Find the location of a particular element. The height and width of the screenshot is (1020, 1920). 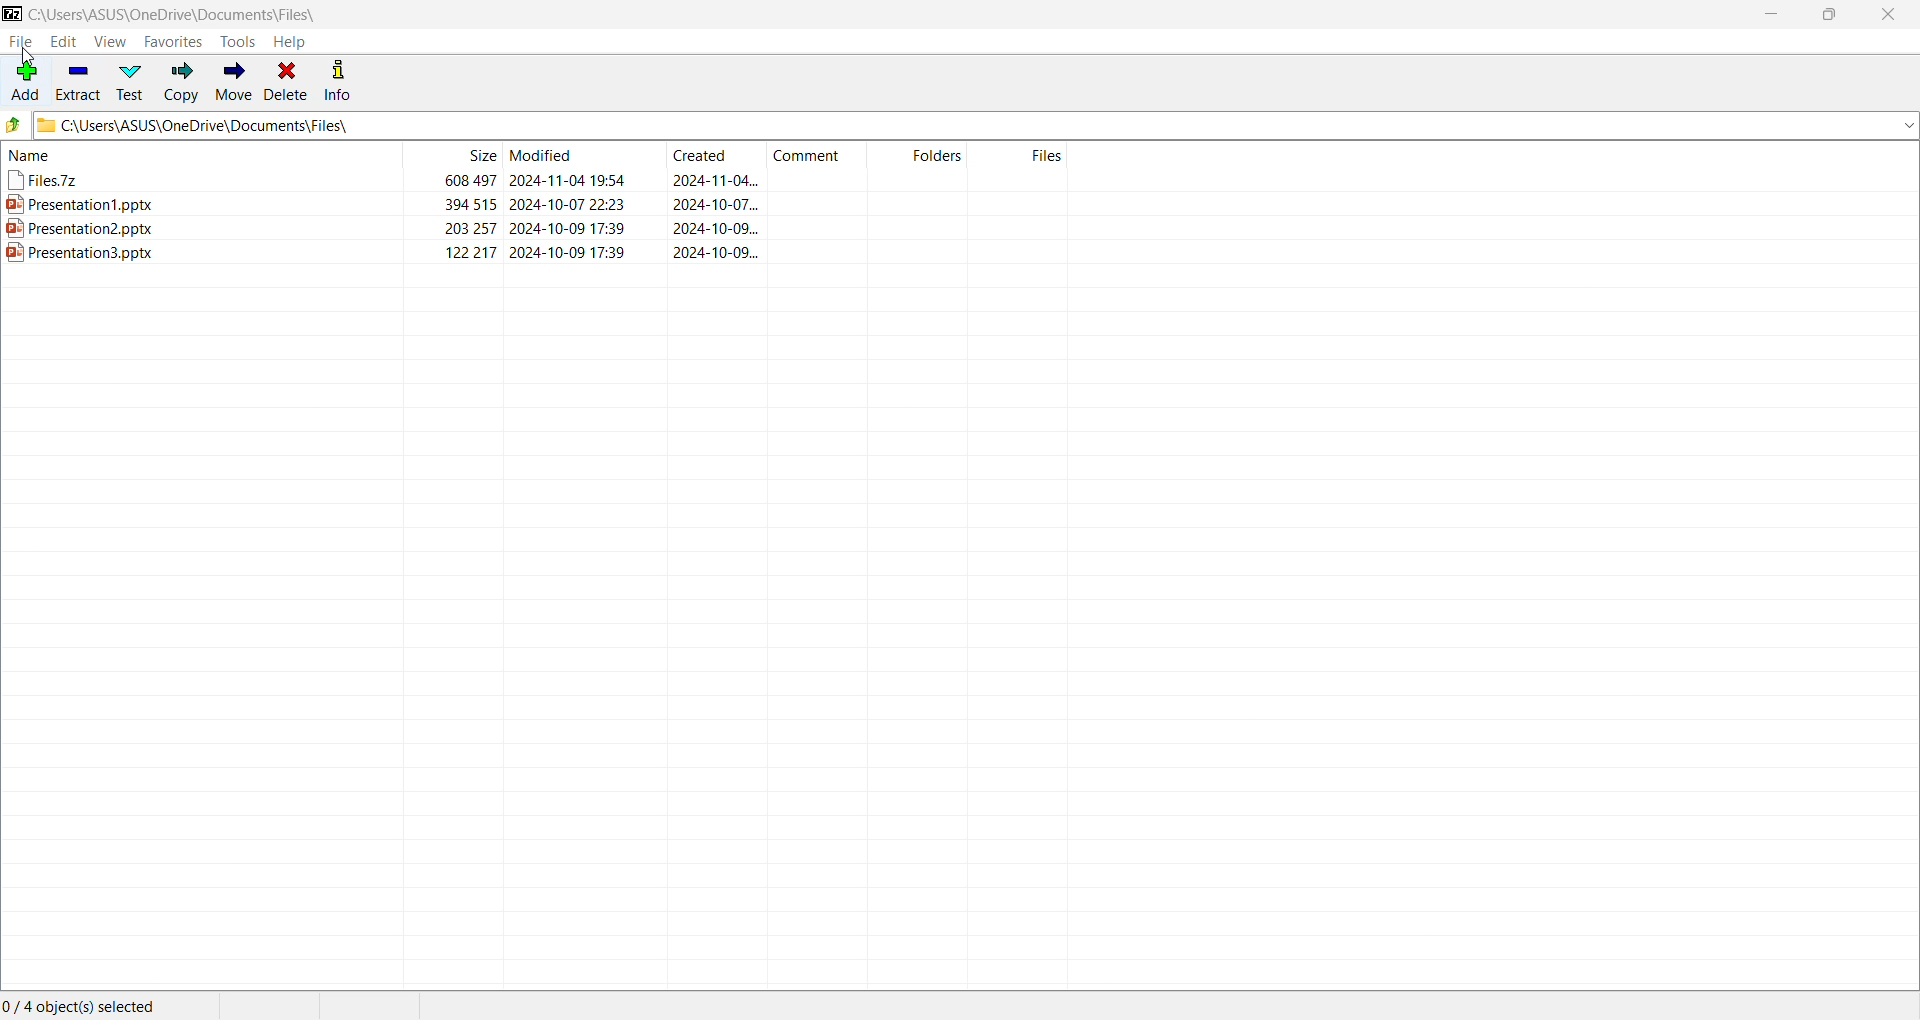

File is located at coordinates (22, 42).